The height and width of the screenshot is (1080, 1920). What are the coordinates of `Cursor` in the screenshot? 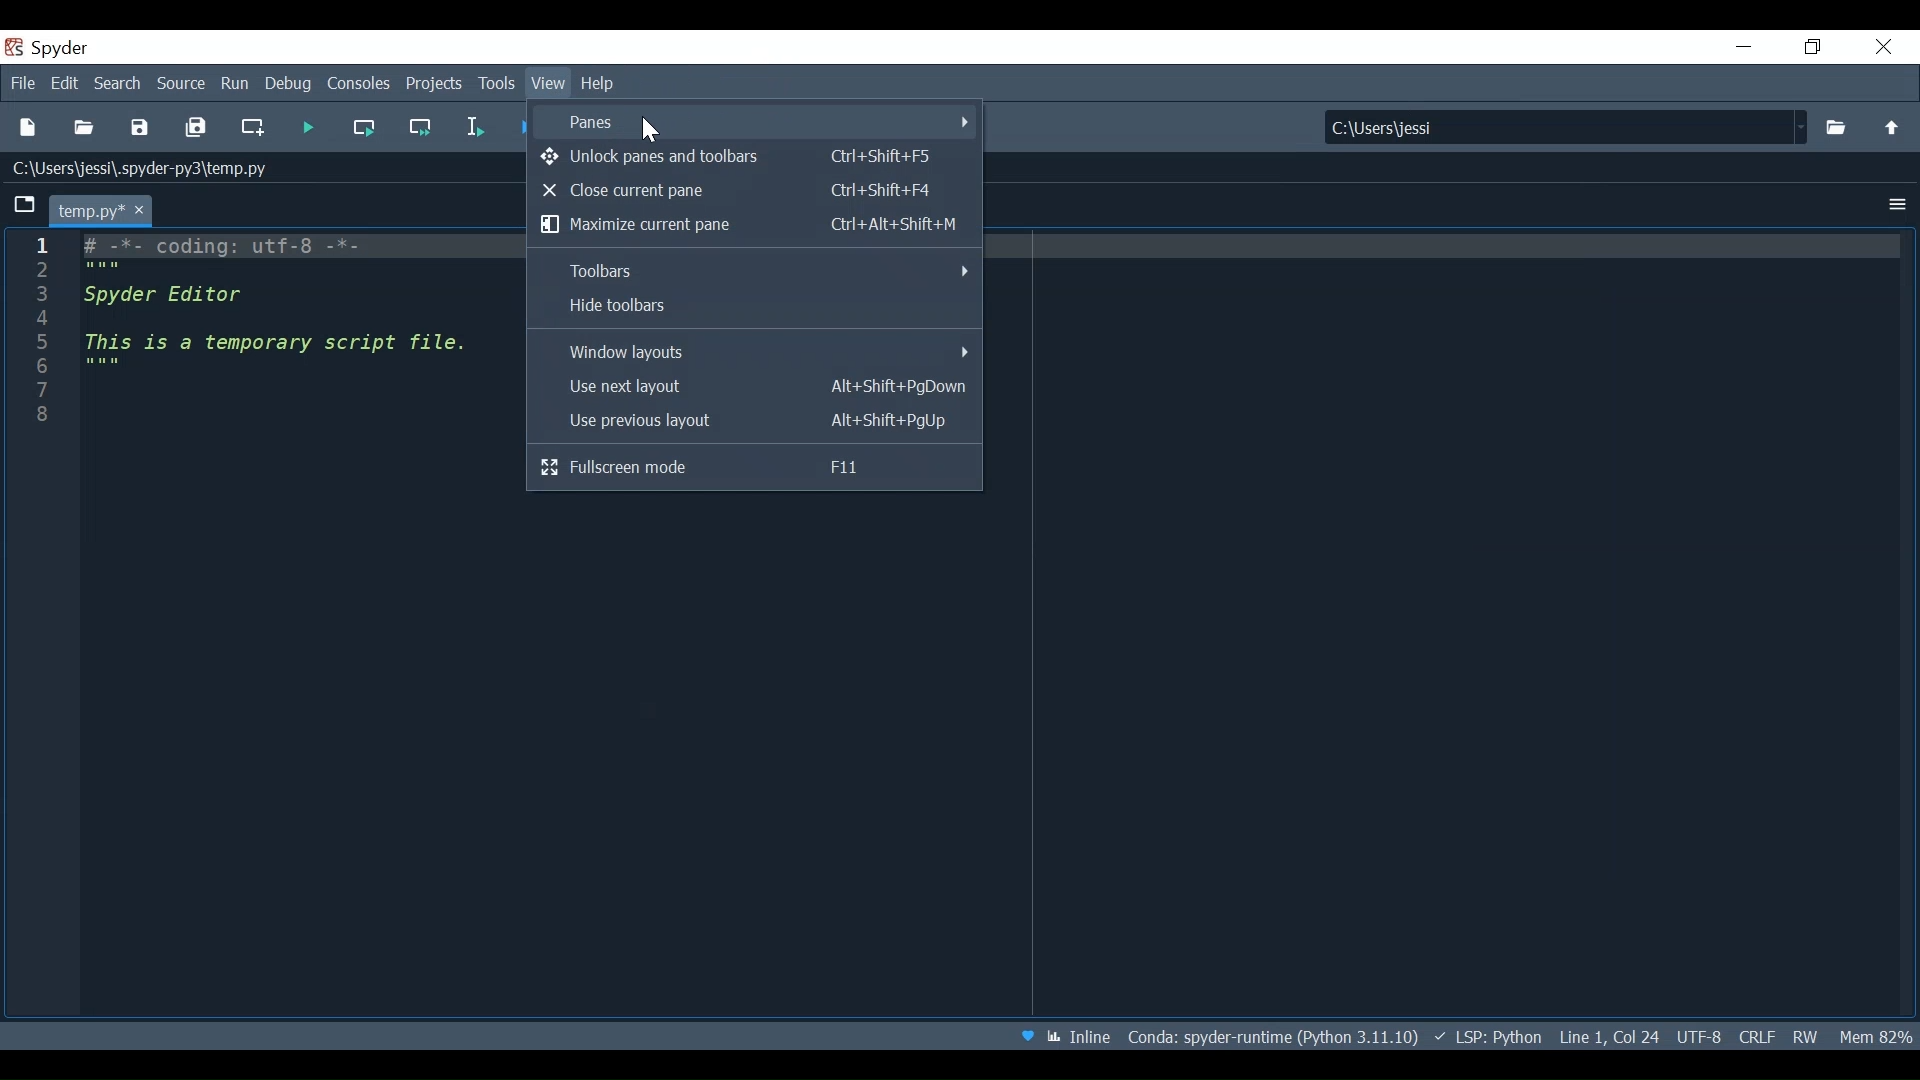 It's located at (650, 130).